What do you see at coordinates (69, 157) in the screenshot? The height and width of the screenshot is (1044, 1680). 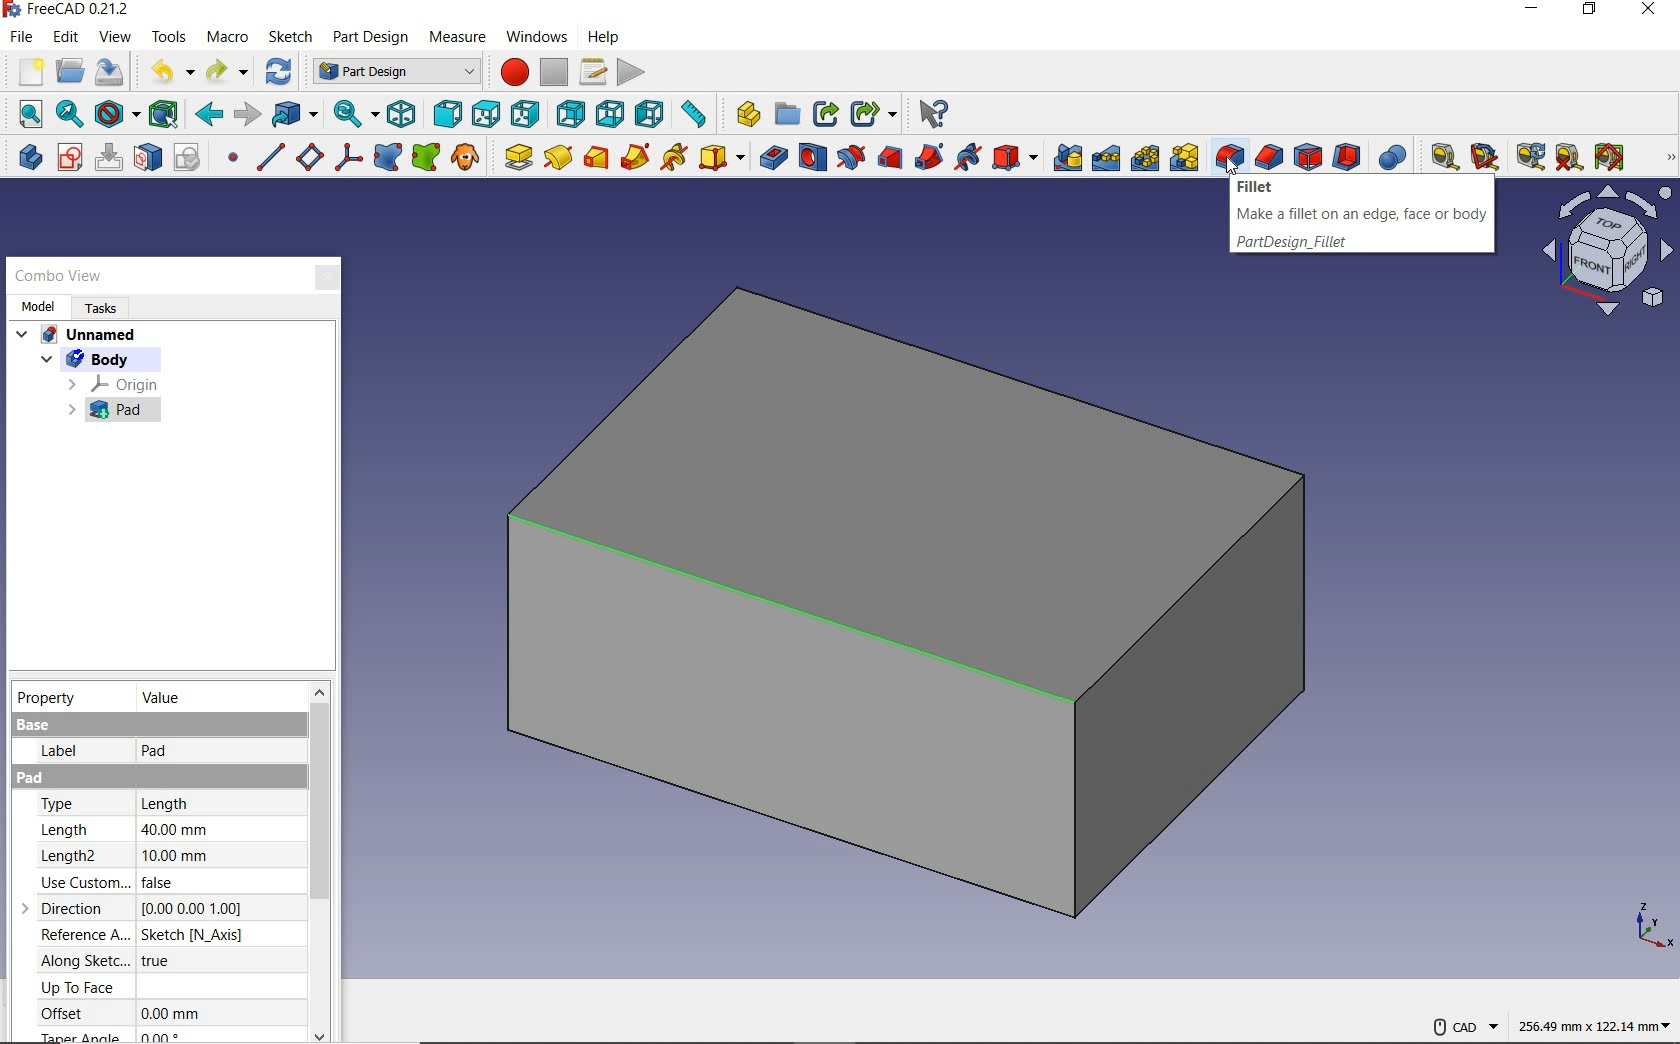 I see `create sketch` at bounding box center [69, 157].